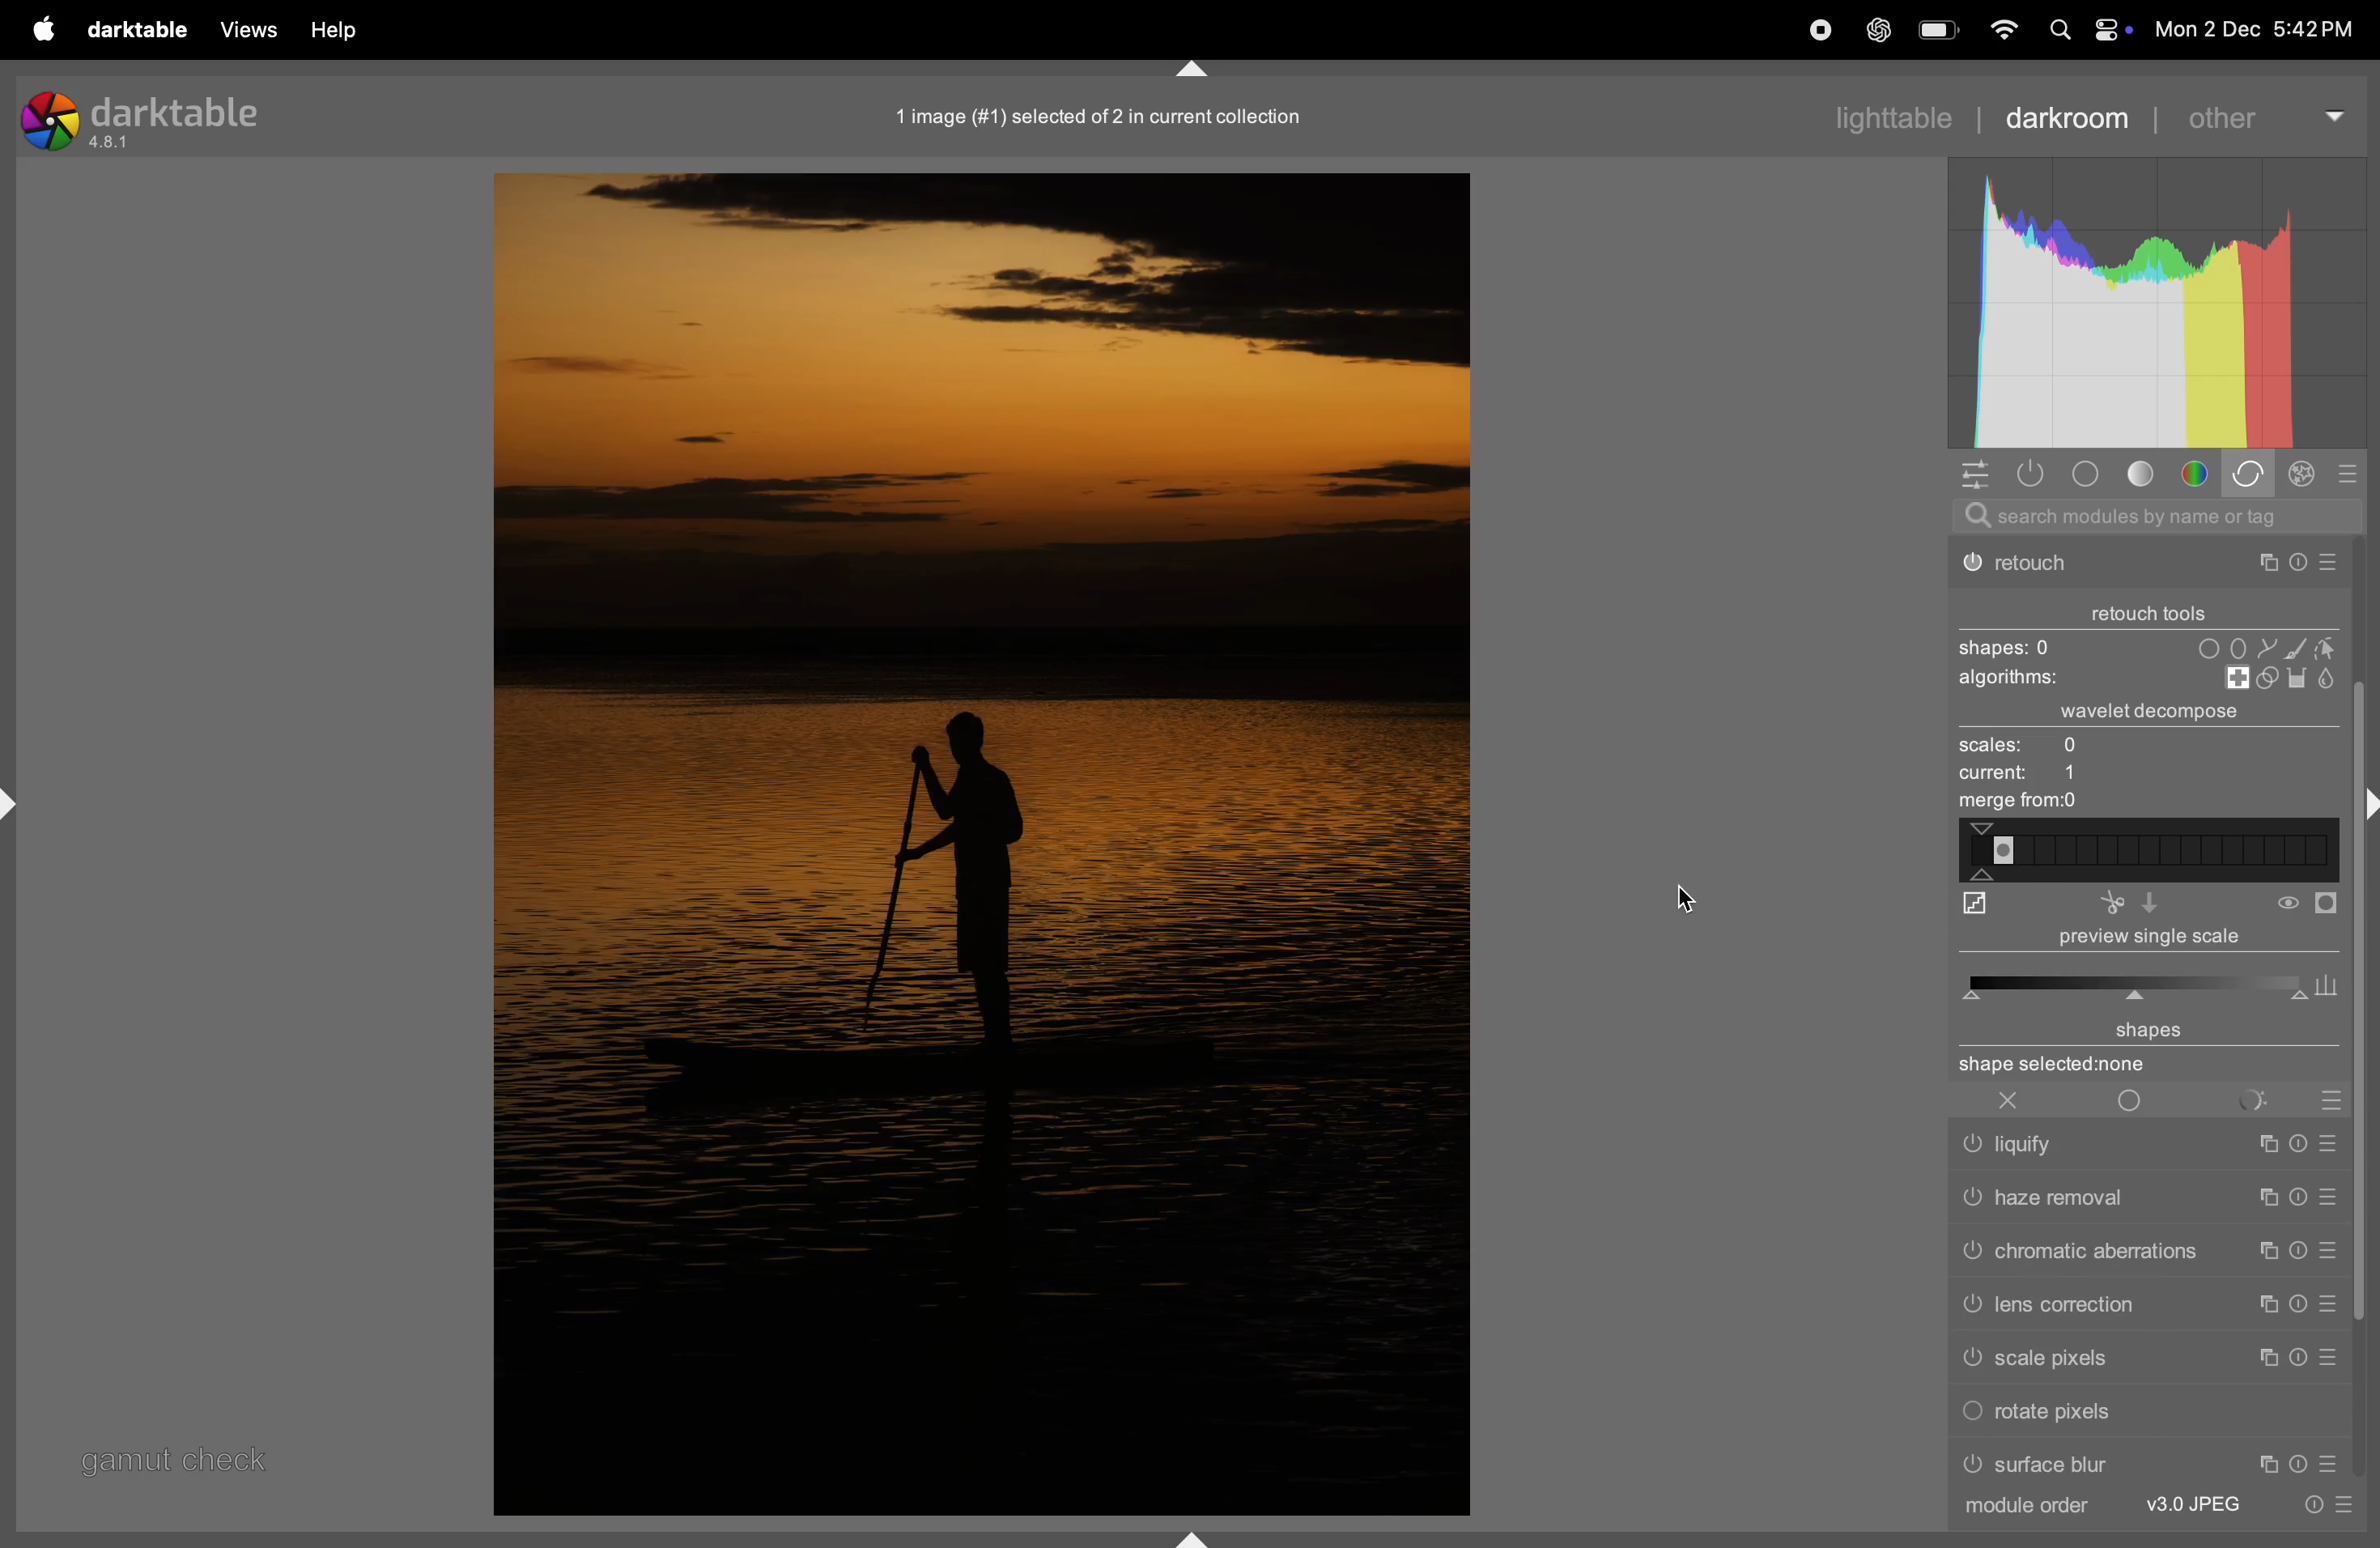 This screenshot has height=1548, width=2380. I want to click on correct, so click(2251, 475).